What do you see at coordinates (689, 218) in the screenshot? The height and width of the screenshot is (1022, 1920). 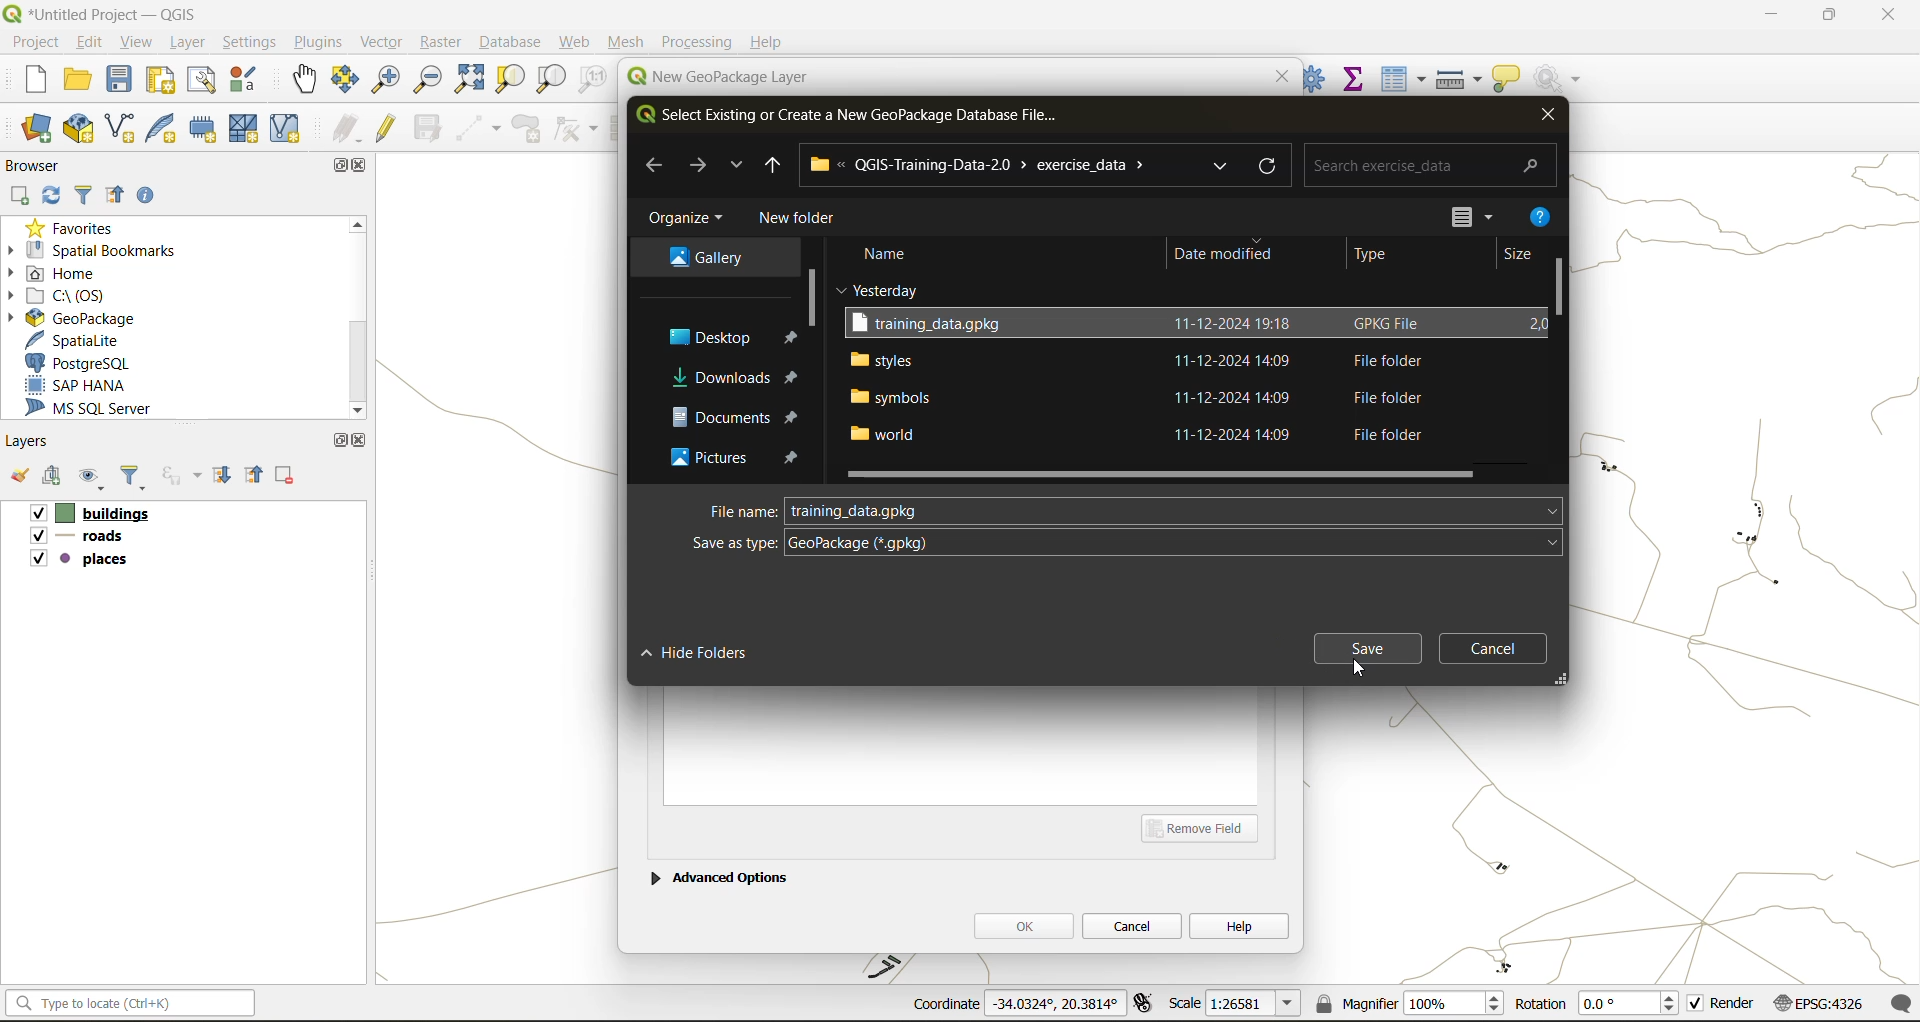 I see `organize` at bounding box center [689, 218].